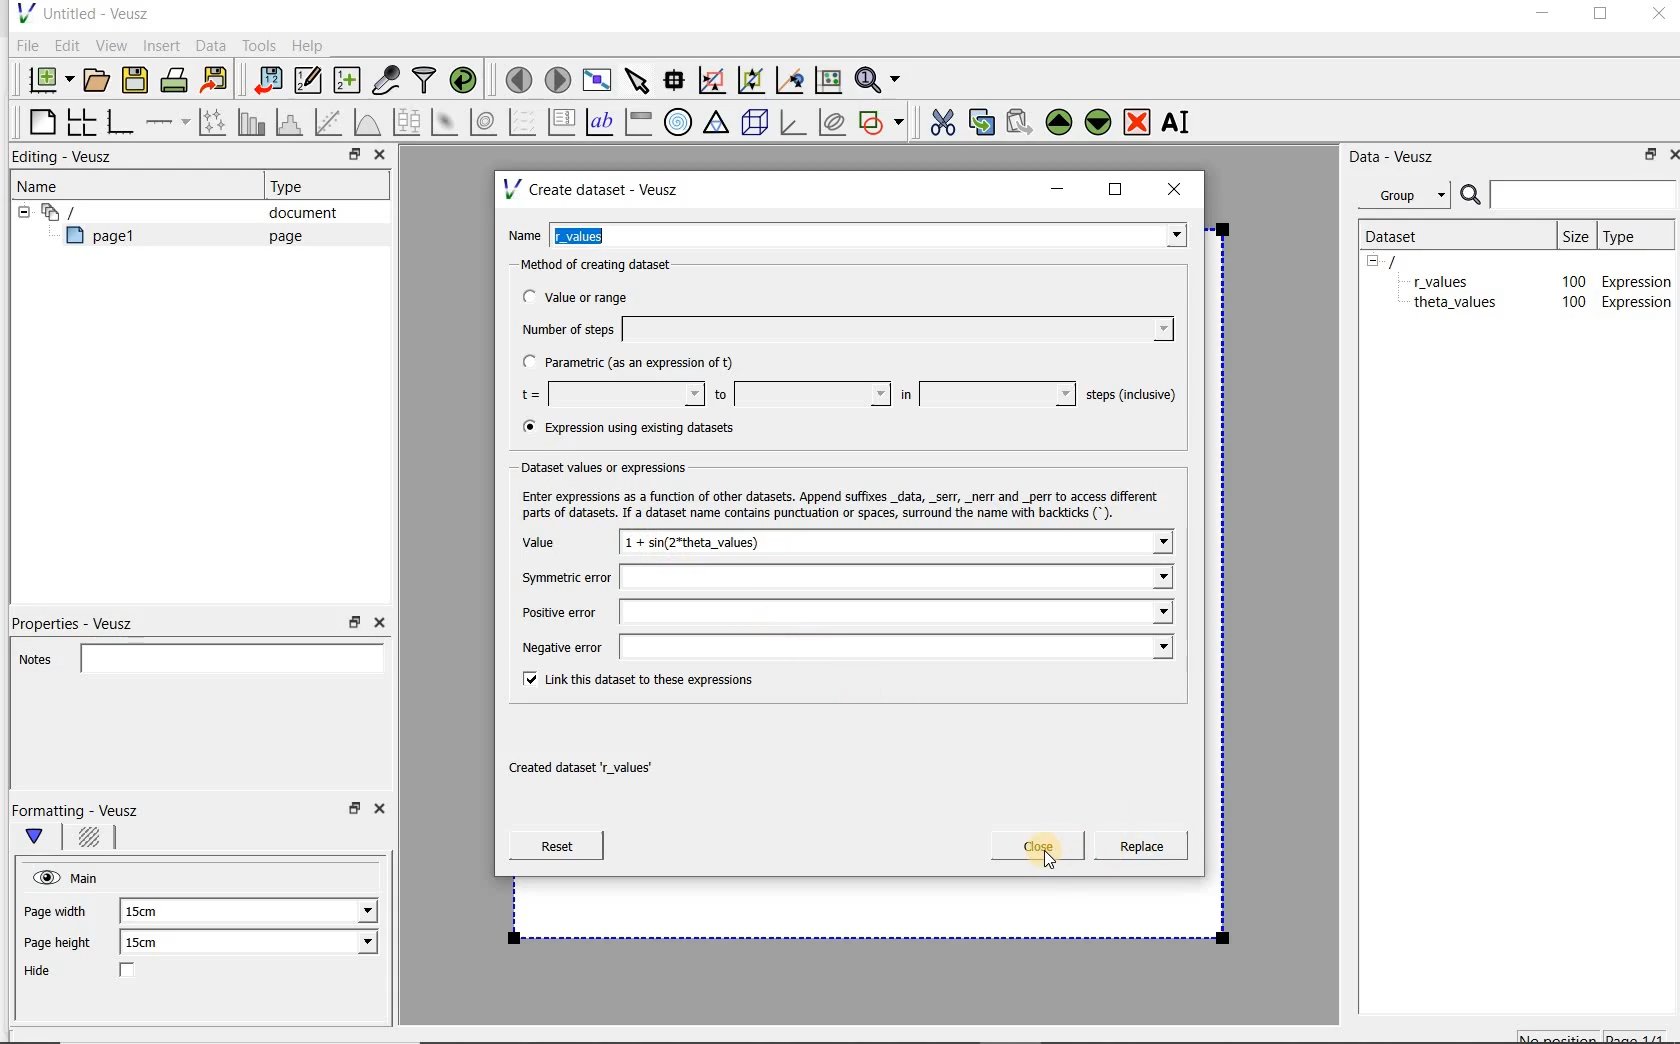  Describe the element at coordinates (939, 120) in the screenshot. I see `cut the selected widget` at that location.